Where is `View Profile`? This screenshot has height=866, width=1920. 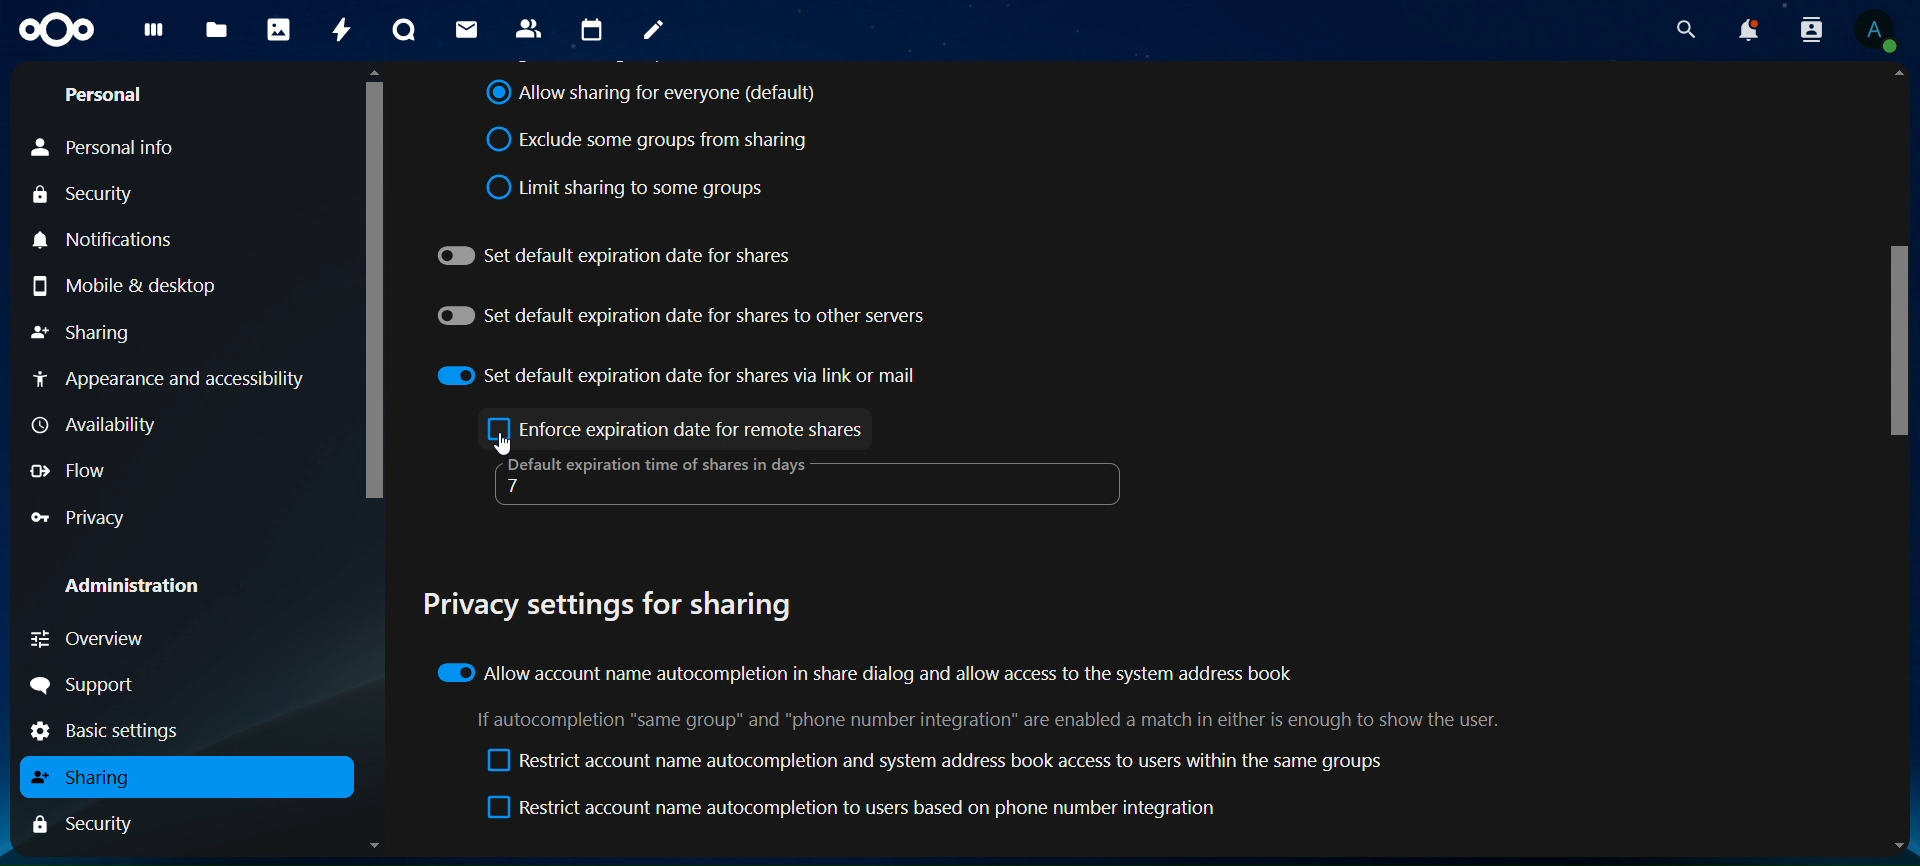
View Profile is located at coordinates (1876, 33).